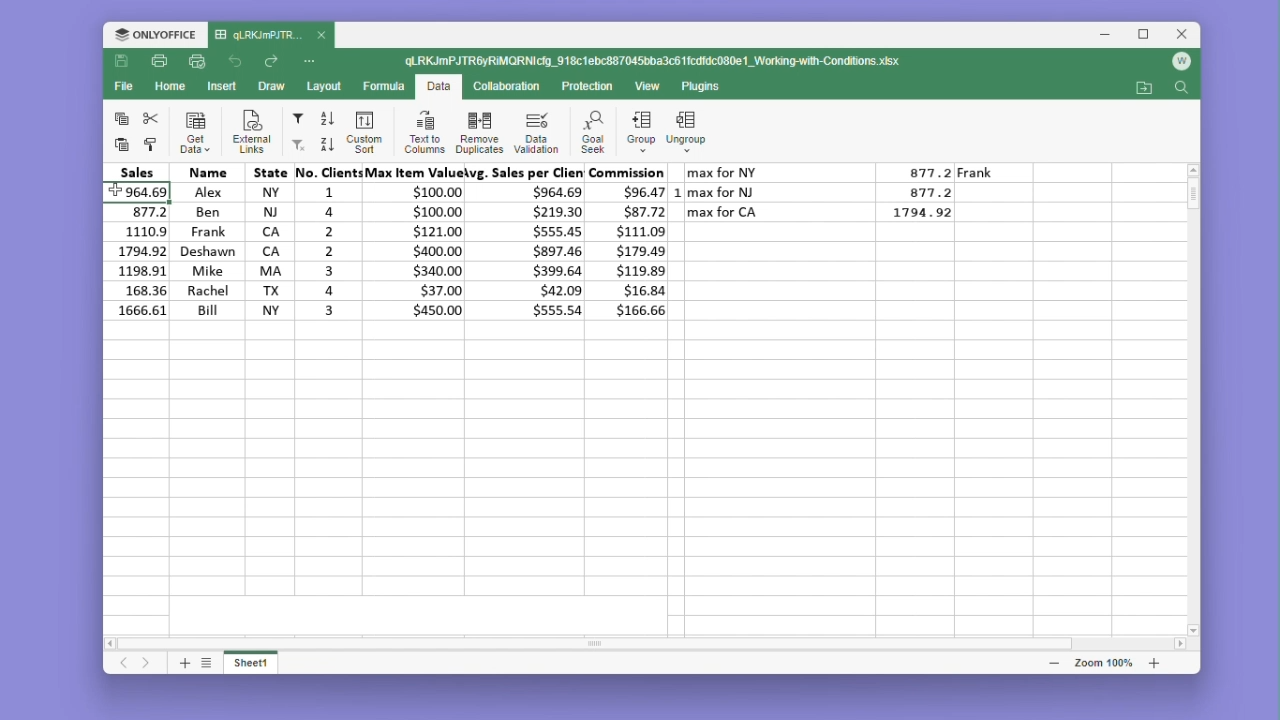 This screenshot has width=1280, height=720. Describe the element at coordinates (172, 86) in the screenshot. I see `` at that location.